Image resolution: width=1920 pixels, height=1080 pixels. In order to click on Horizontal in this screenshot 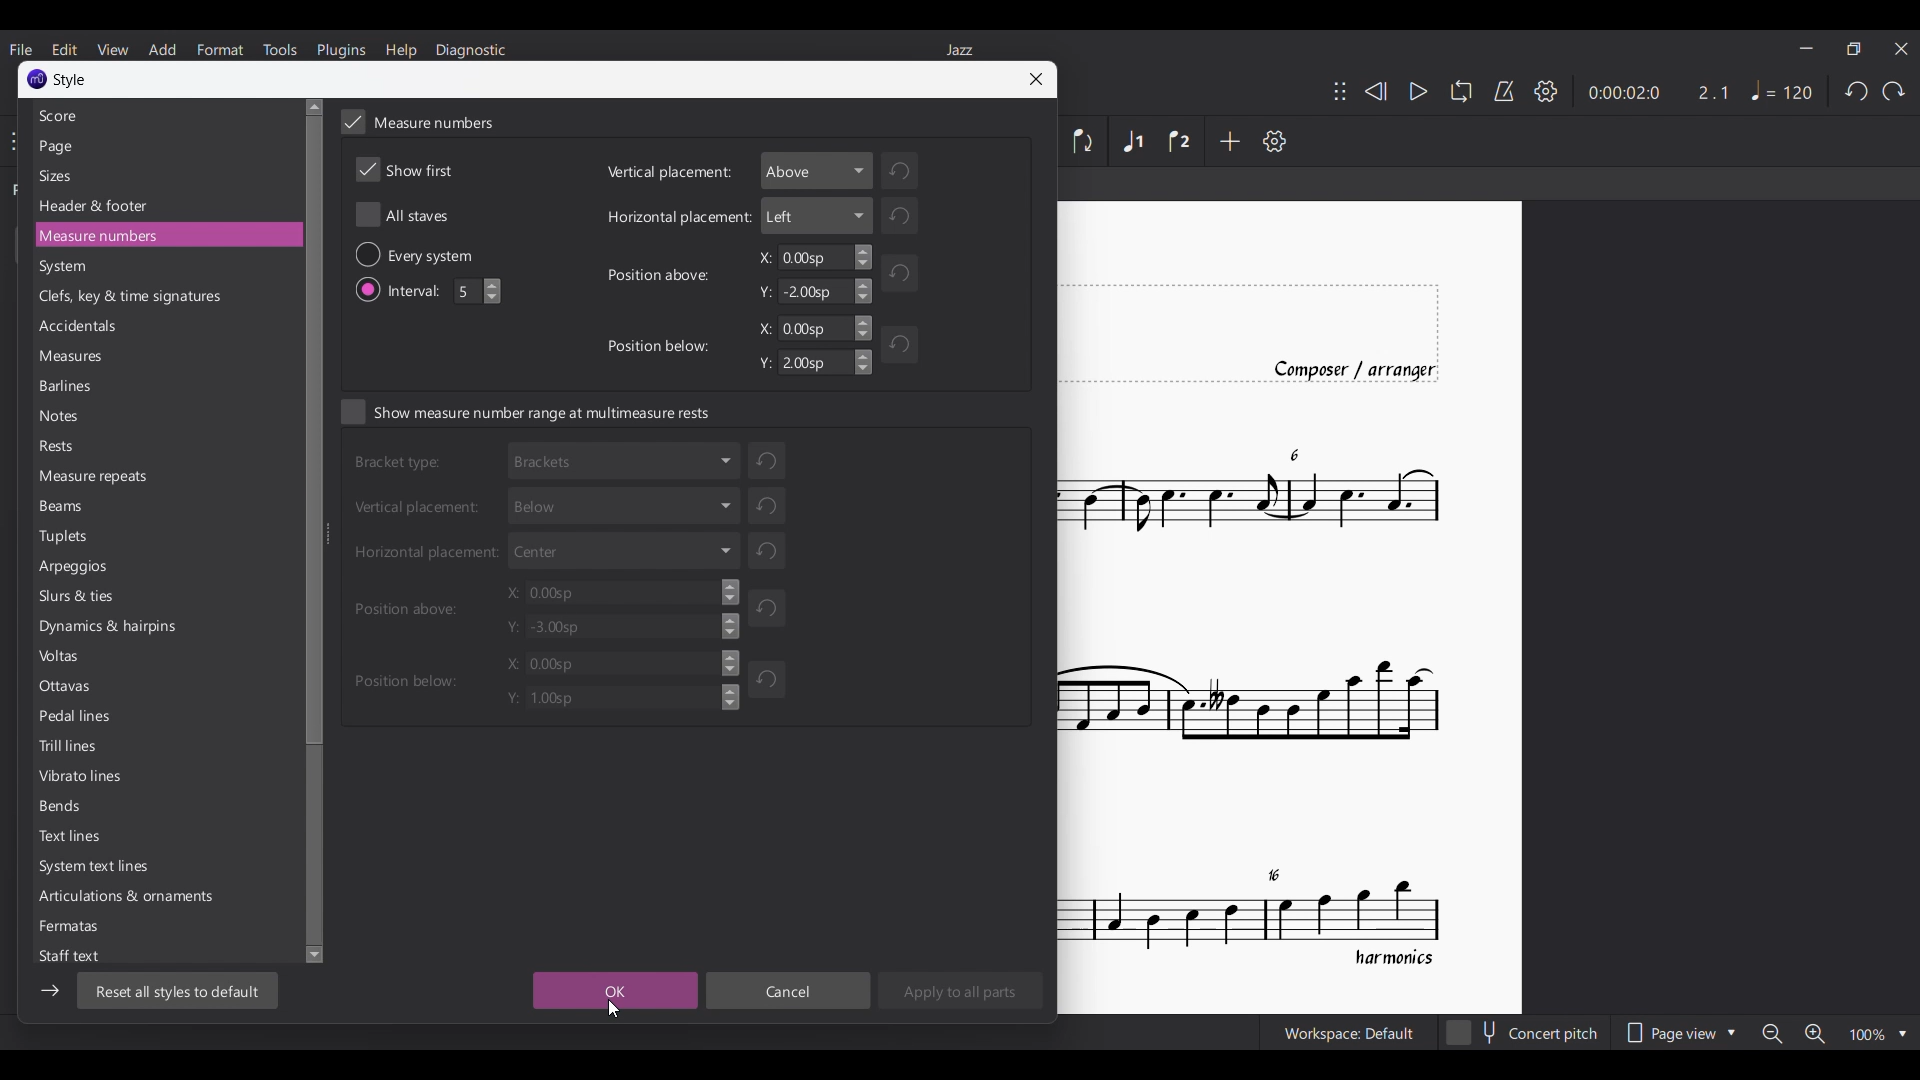, I will do `click(672, 216)`.